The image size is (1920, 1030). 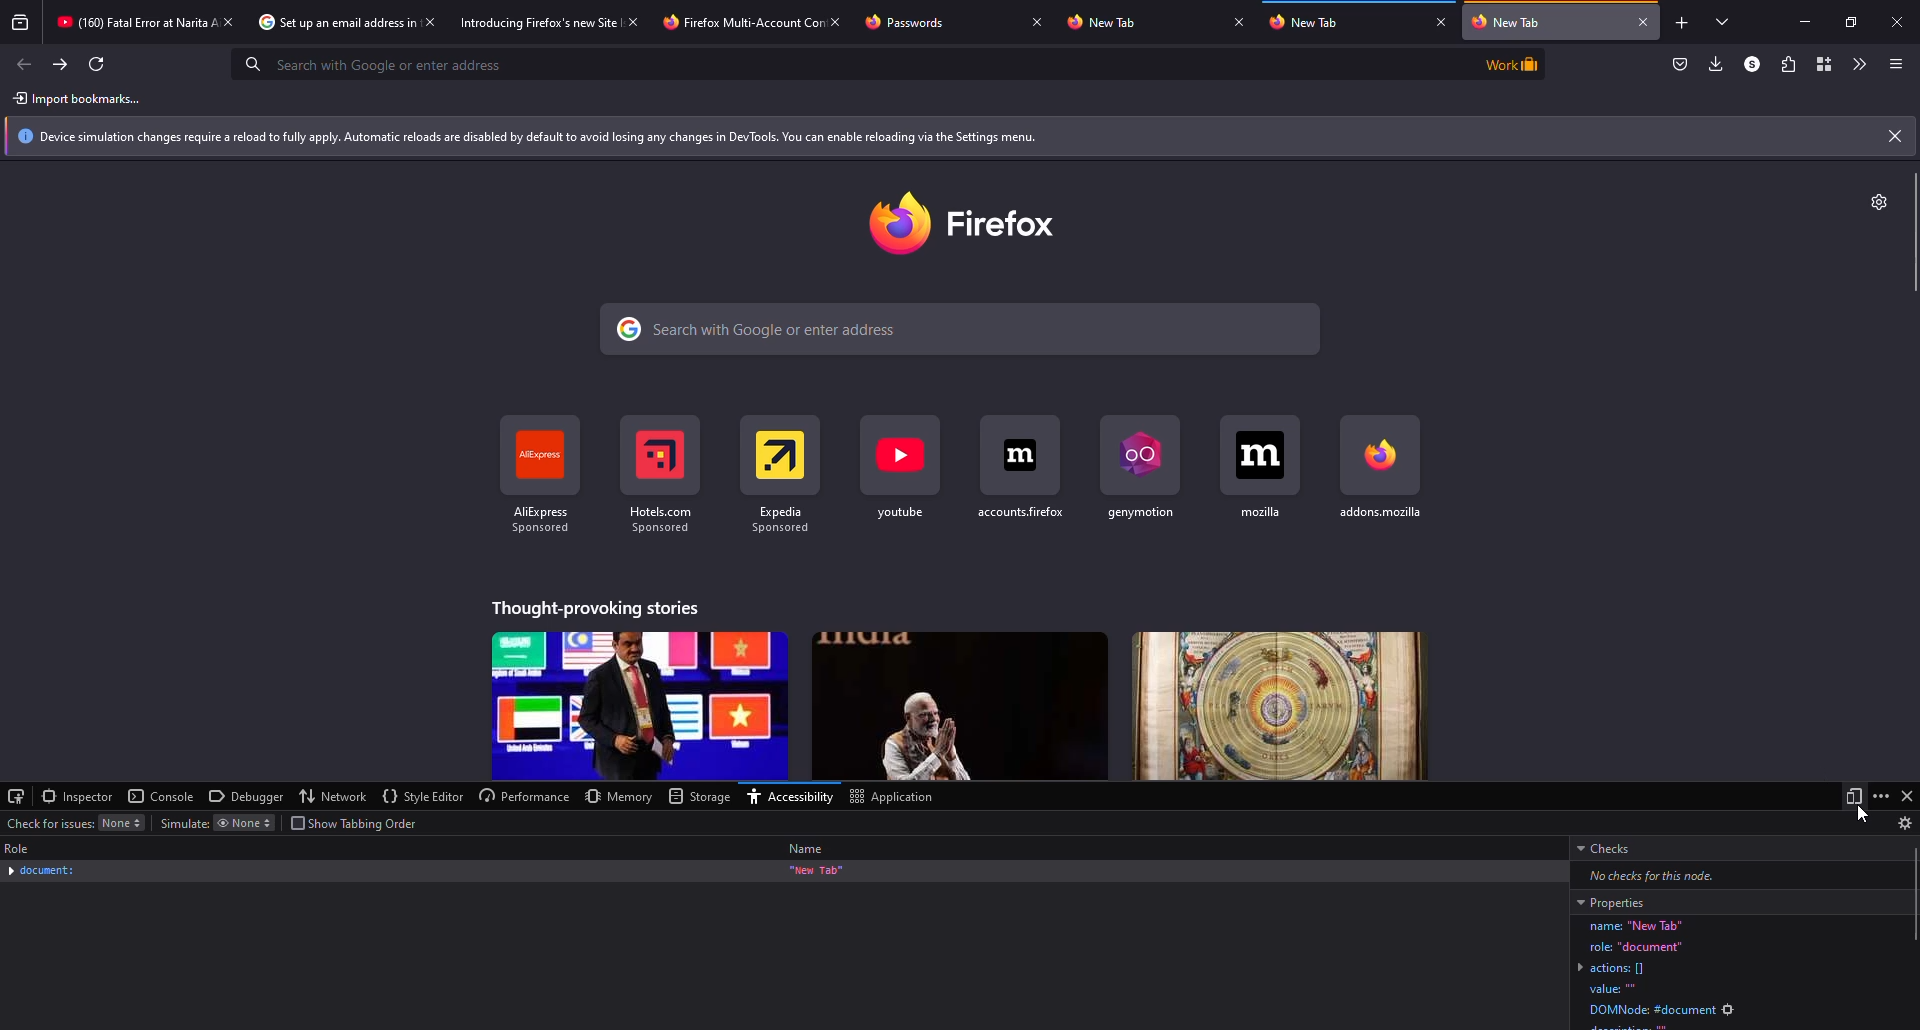 What do you see at coordinates (122, 822) in the screenshot?
I see `none` at bounding box center [122, 822].